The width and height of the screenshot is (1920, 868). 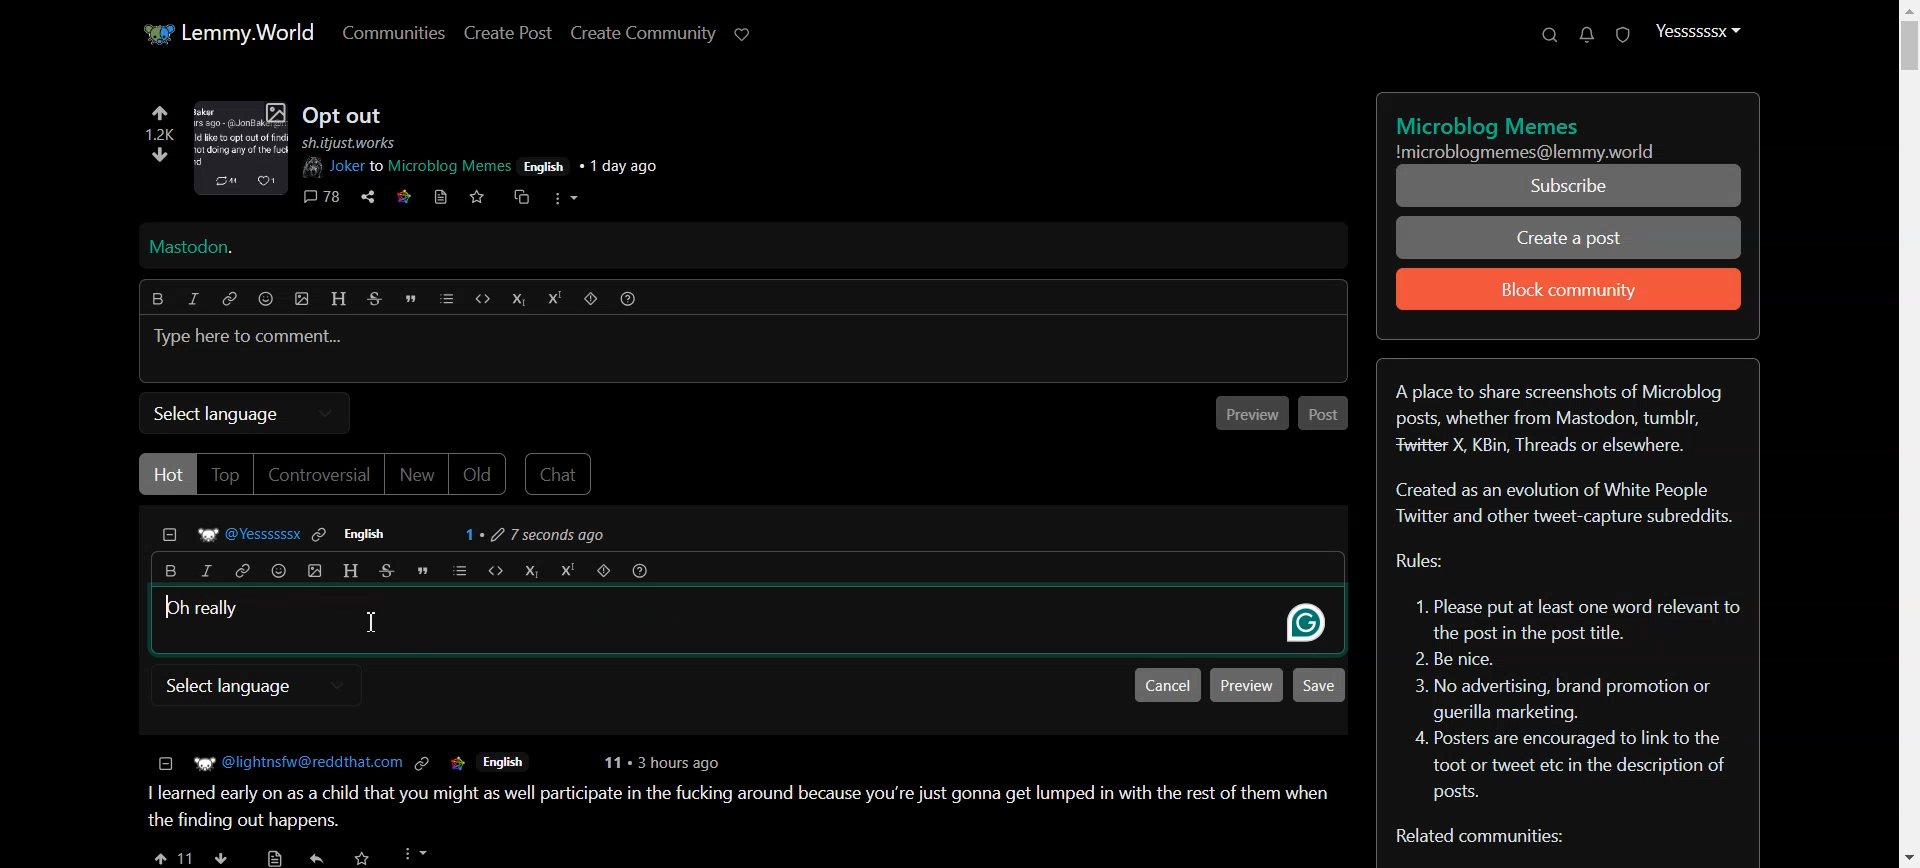 What do you see at coordinates (603, 572) in the screenshot?
I see `Spoiler` at bounding box center [603, 572].